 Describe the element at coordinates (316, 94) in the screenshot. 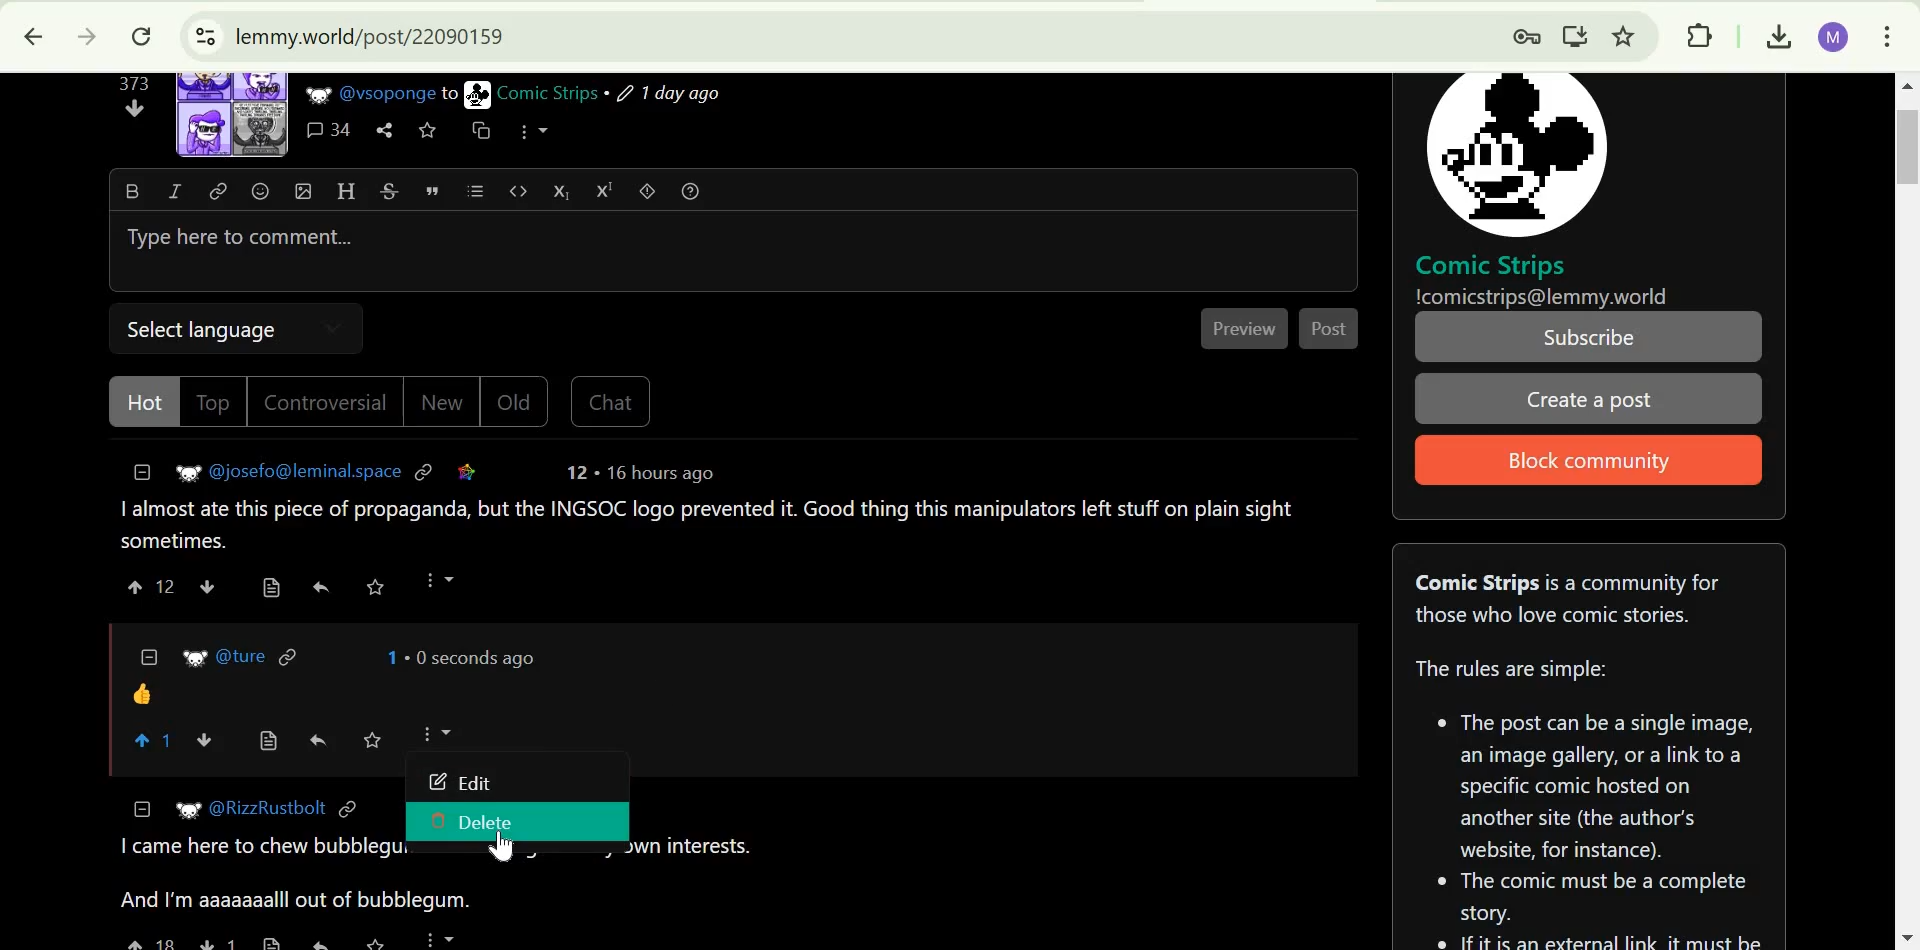

I see `picture` at that location.